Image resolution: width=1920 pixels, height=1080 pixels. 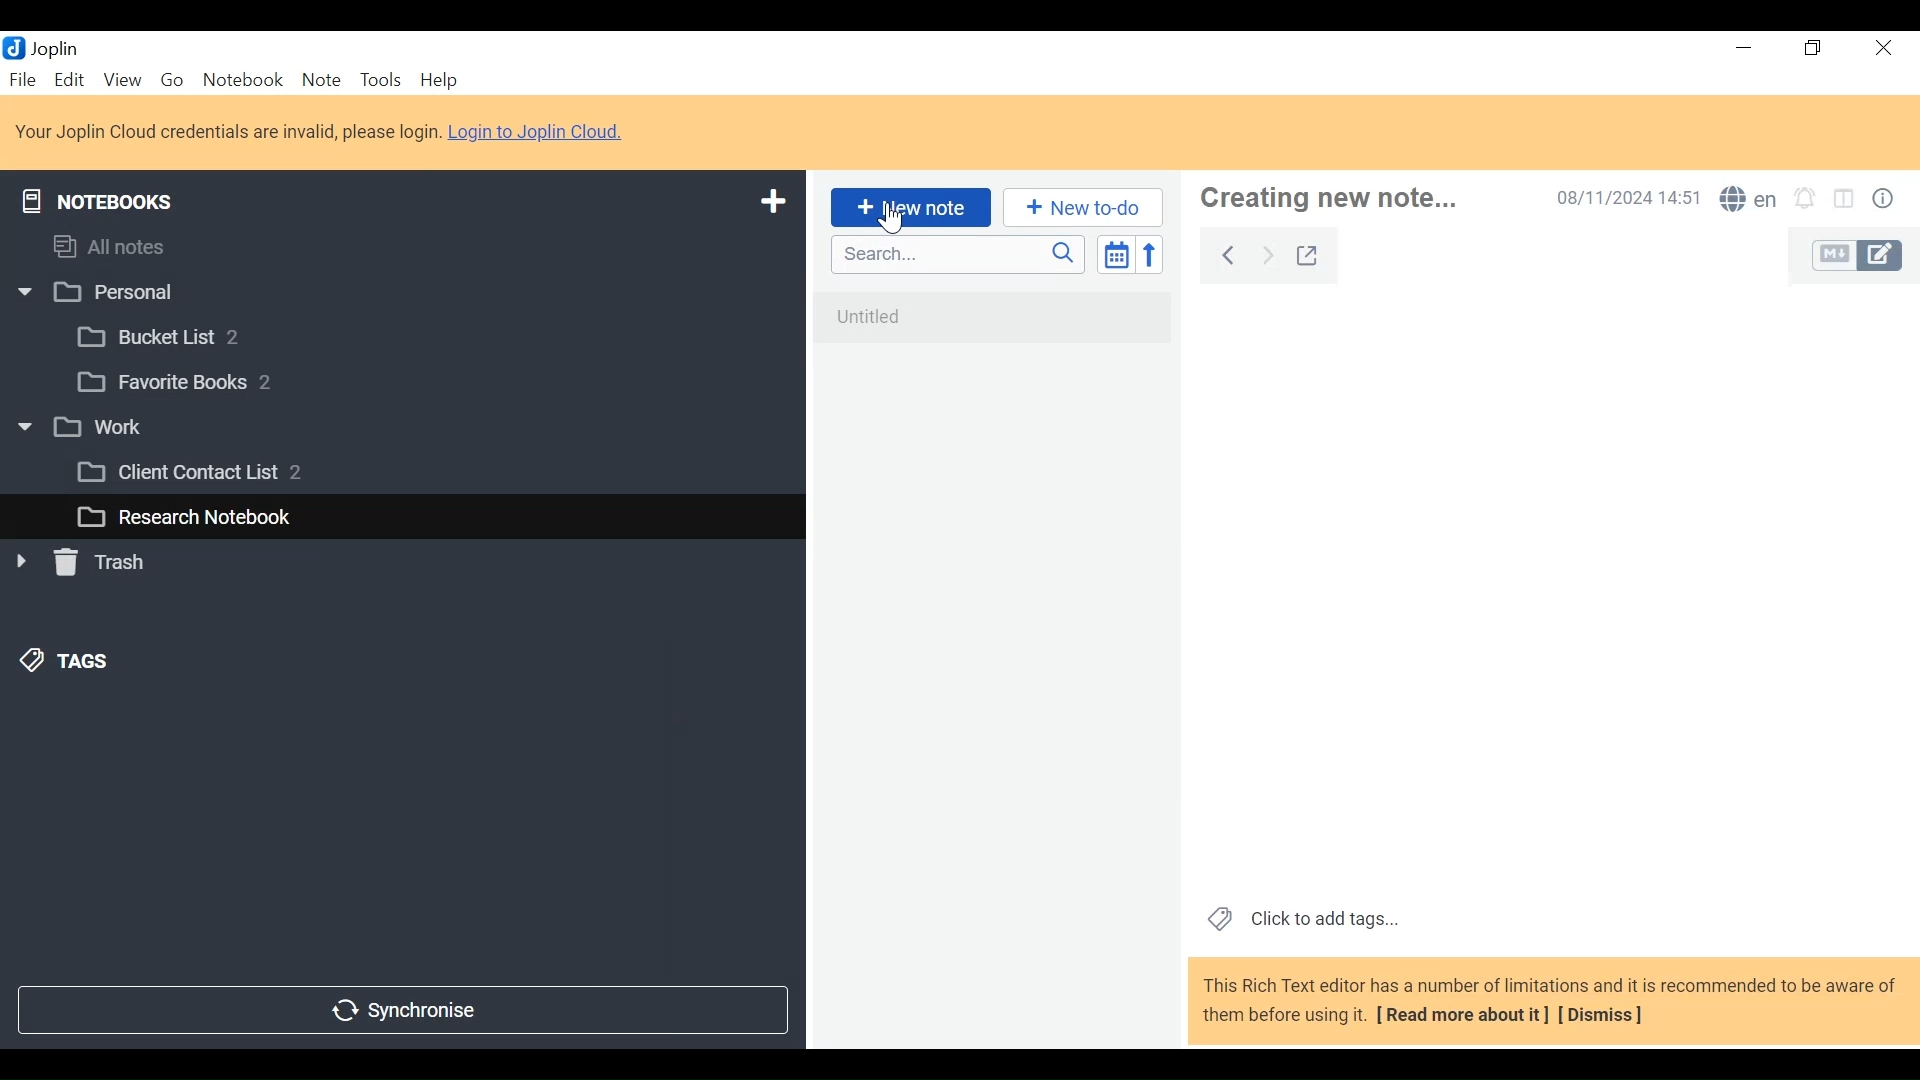 What do you see at coordinates (913, 208) in the screenshot?
I see `Add New Note` at bounding box center [913, 208].